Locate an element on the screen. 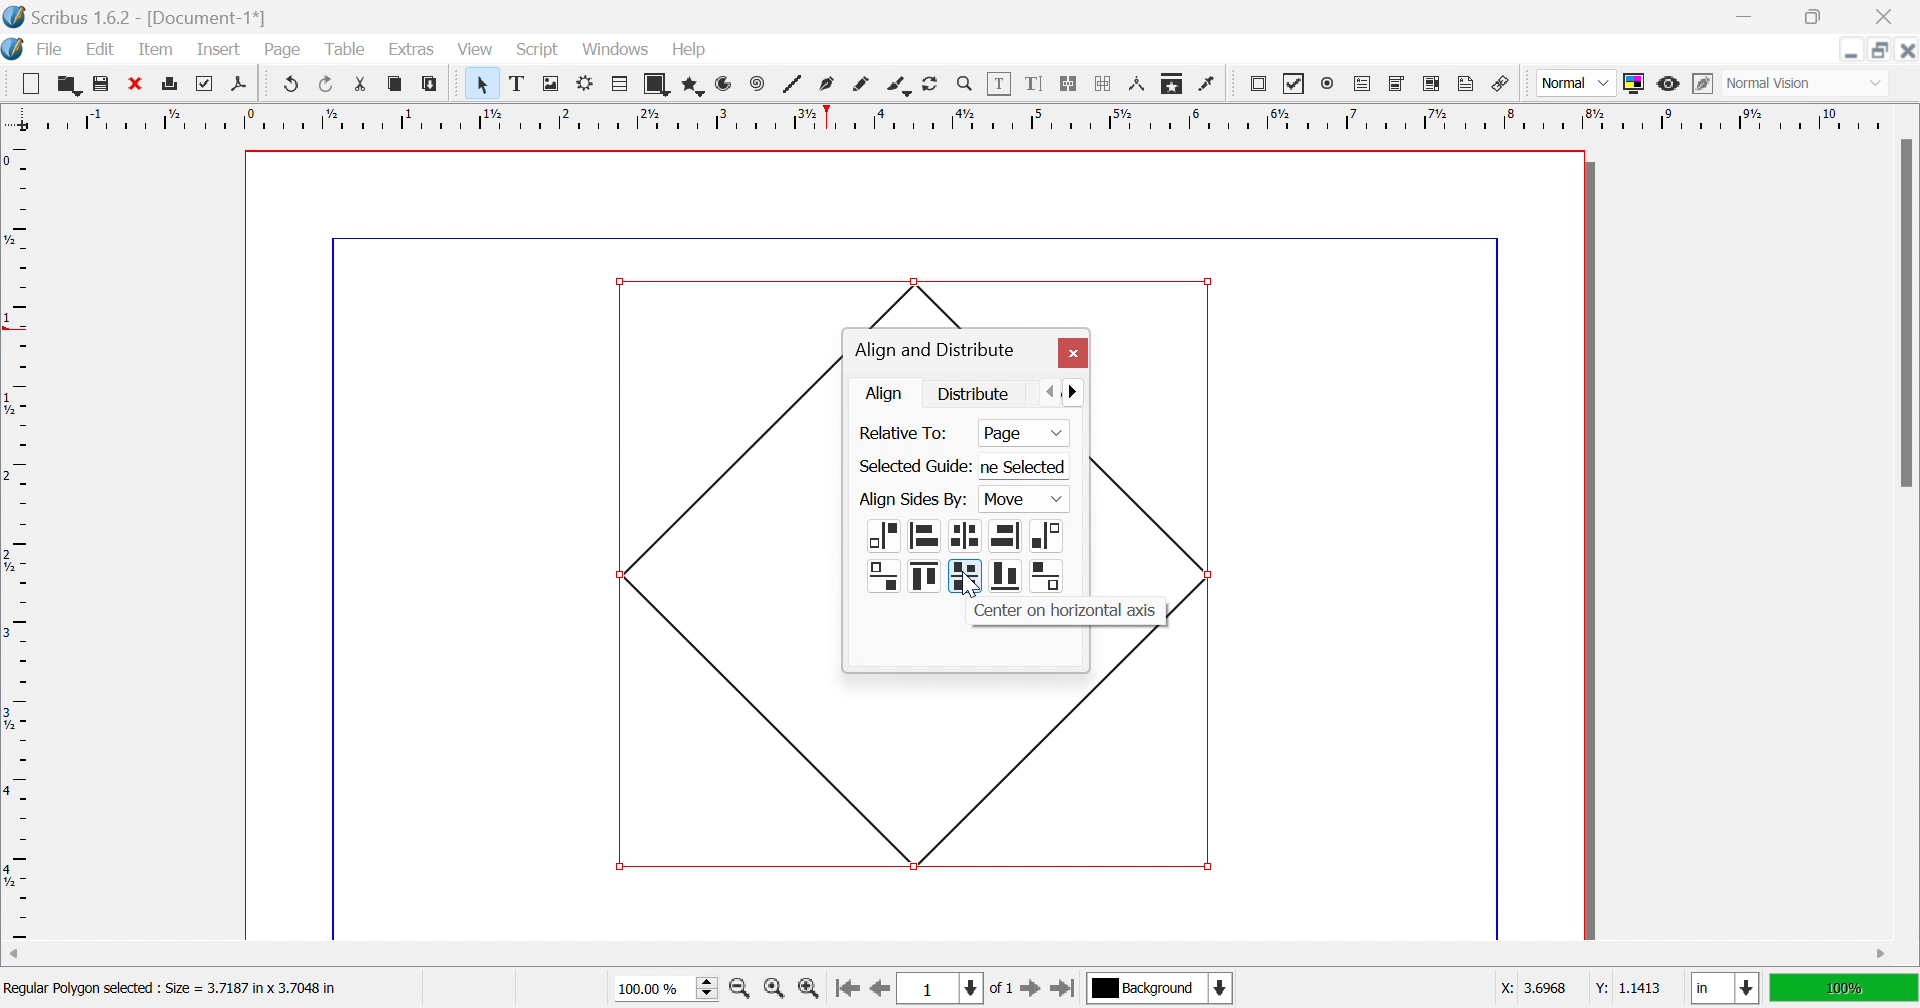 This screenshot has height=1008, width=1920. Alignments is located at coordinates (906, 559).